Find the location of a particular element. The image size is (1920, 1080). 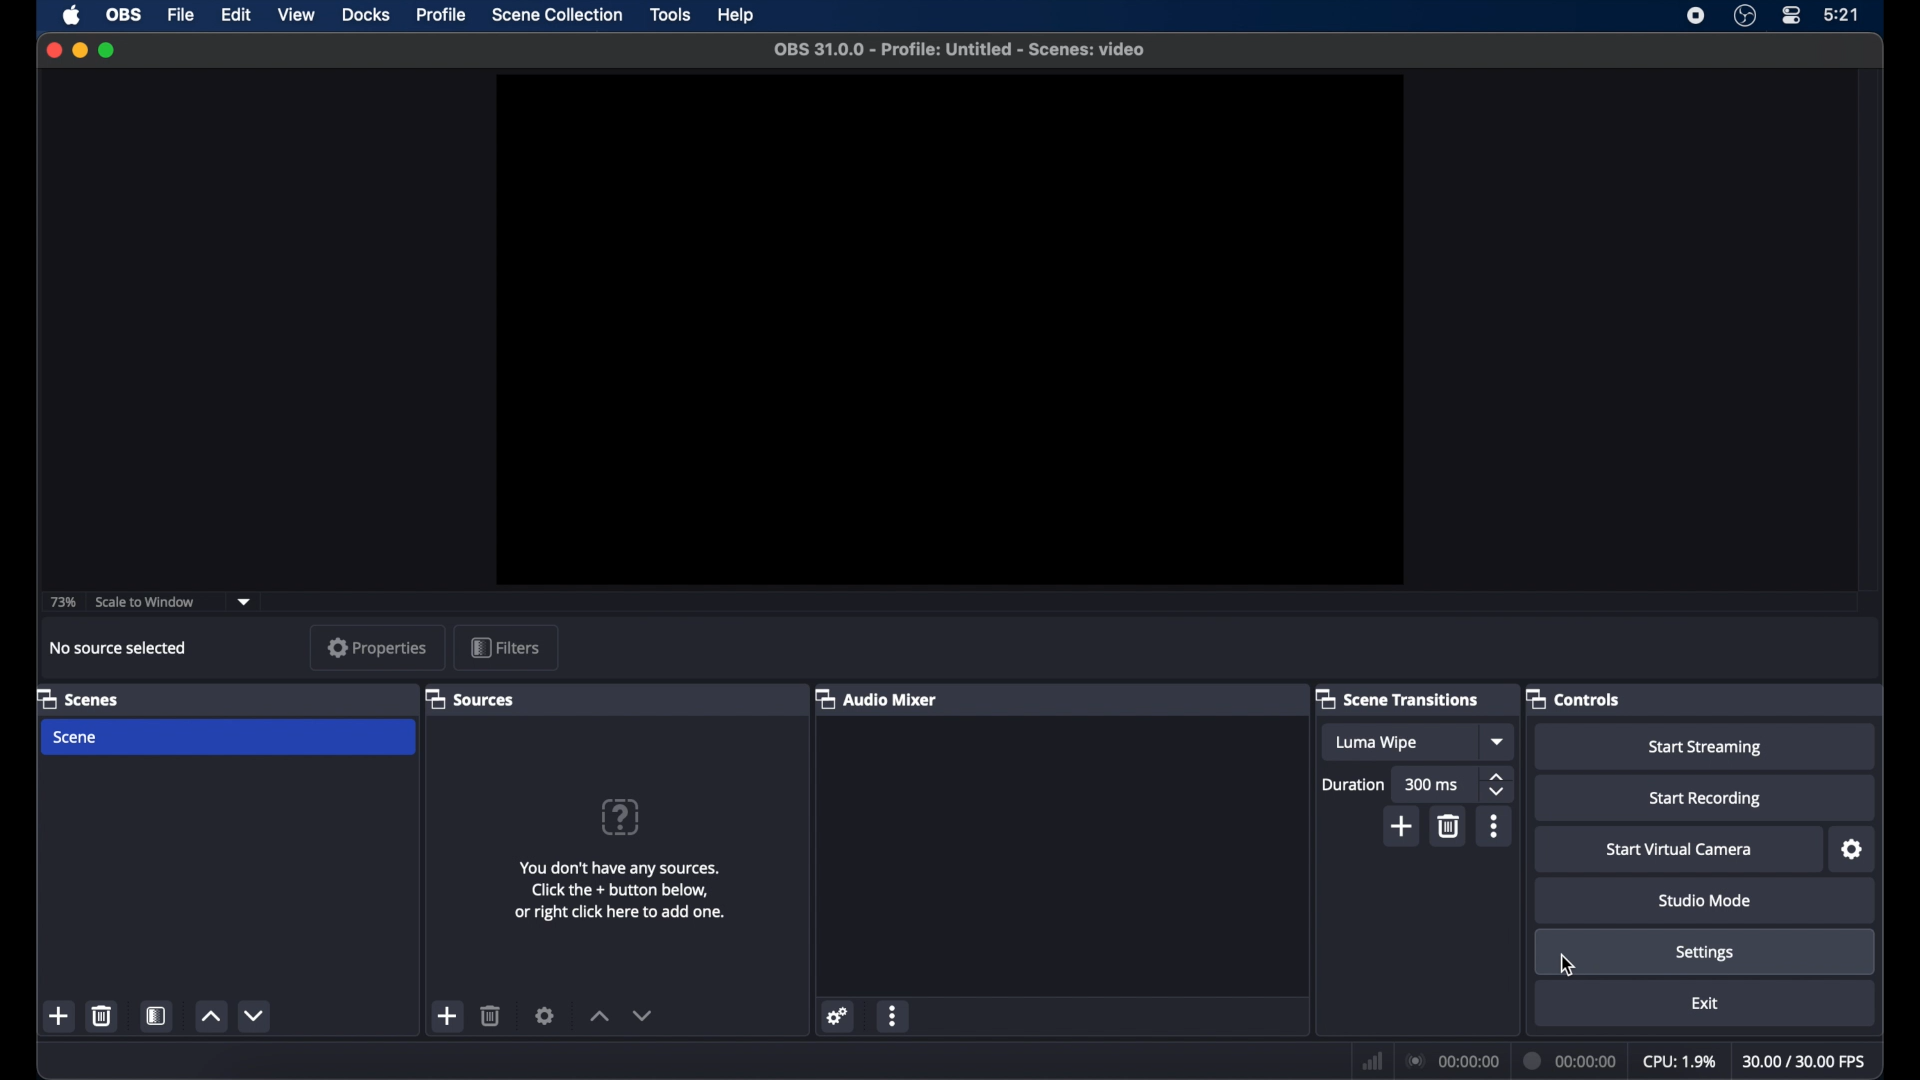

scenes is located at coordinates (80, 700).